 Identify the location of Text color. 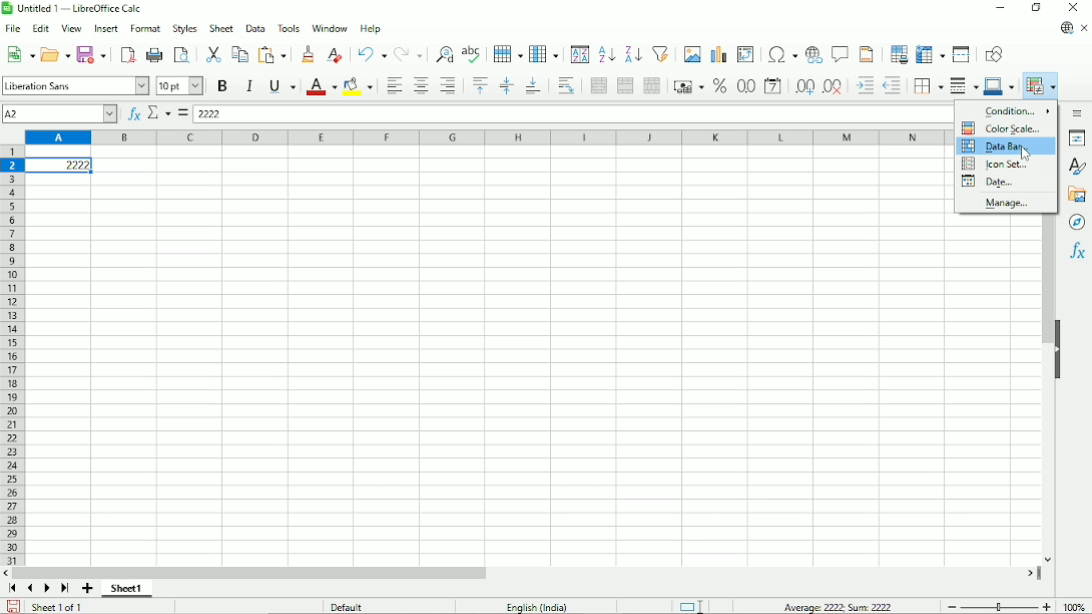
(321, 87).